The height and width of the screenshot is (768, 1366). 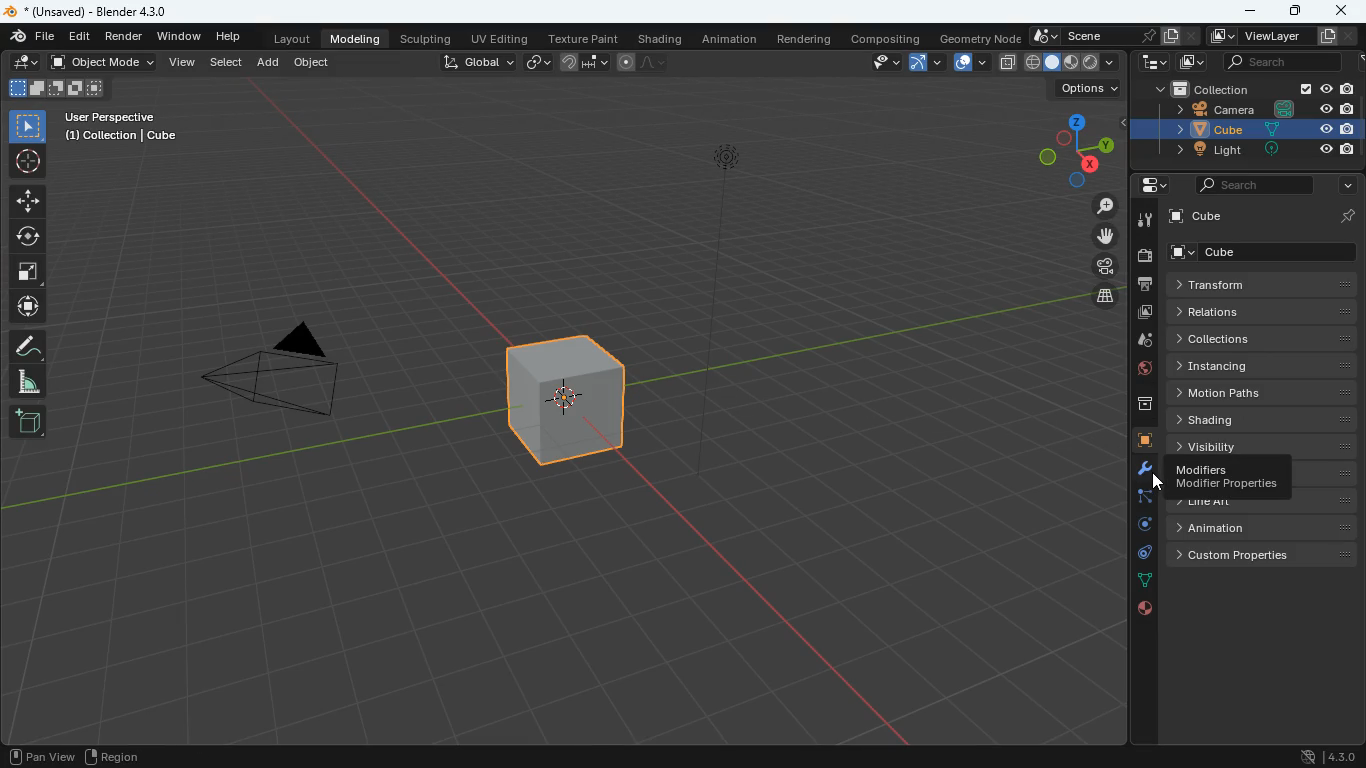 What do you see at coordinates (79, 36) in the screenshot?
I see `edit` at bounding box center [79, 36].